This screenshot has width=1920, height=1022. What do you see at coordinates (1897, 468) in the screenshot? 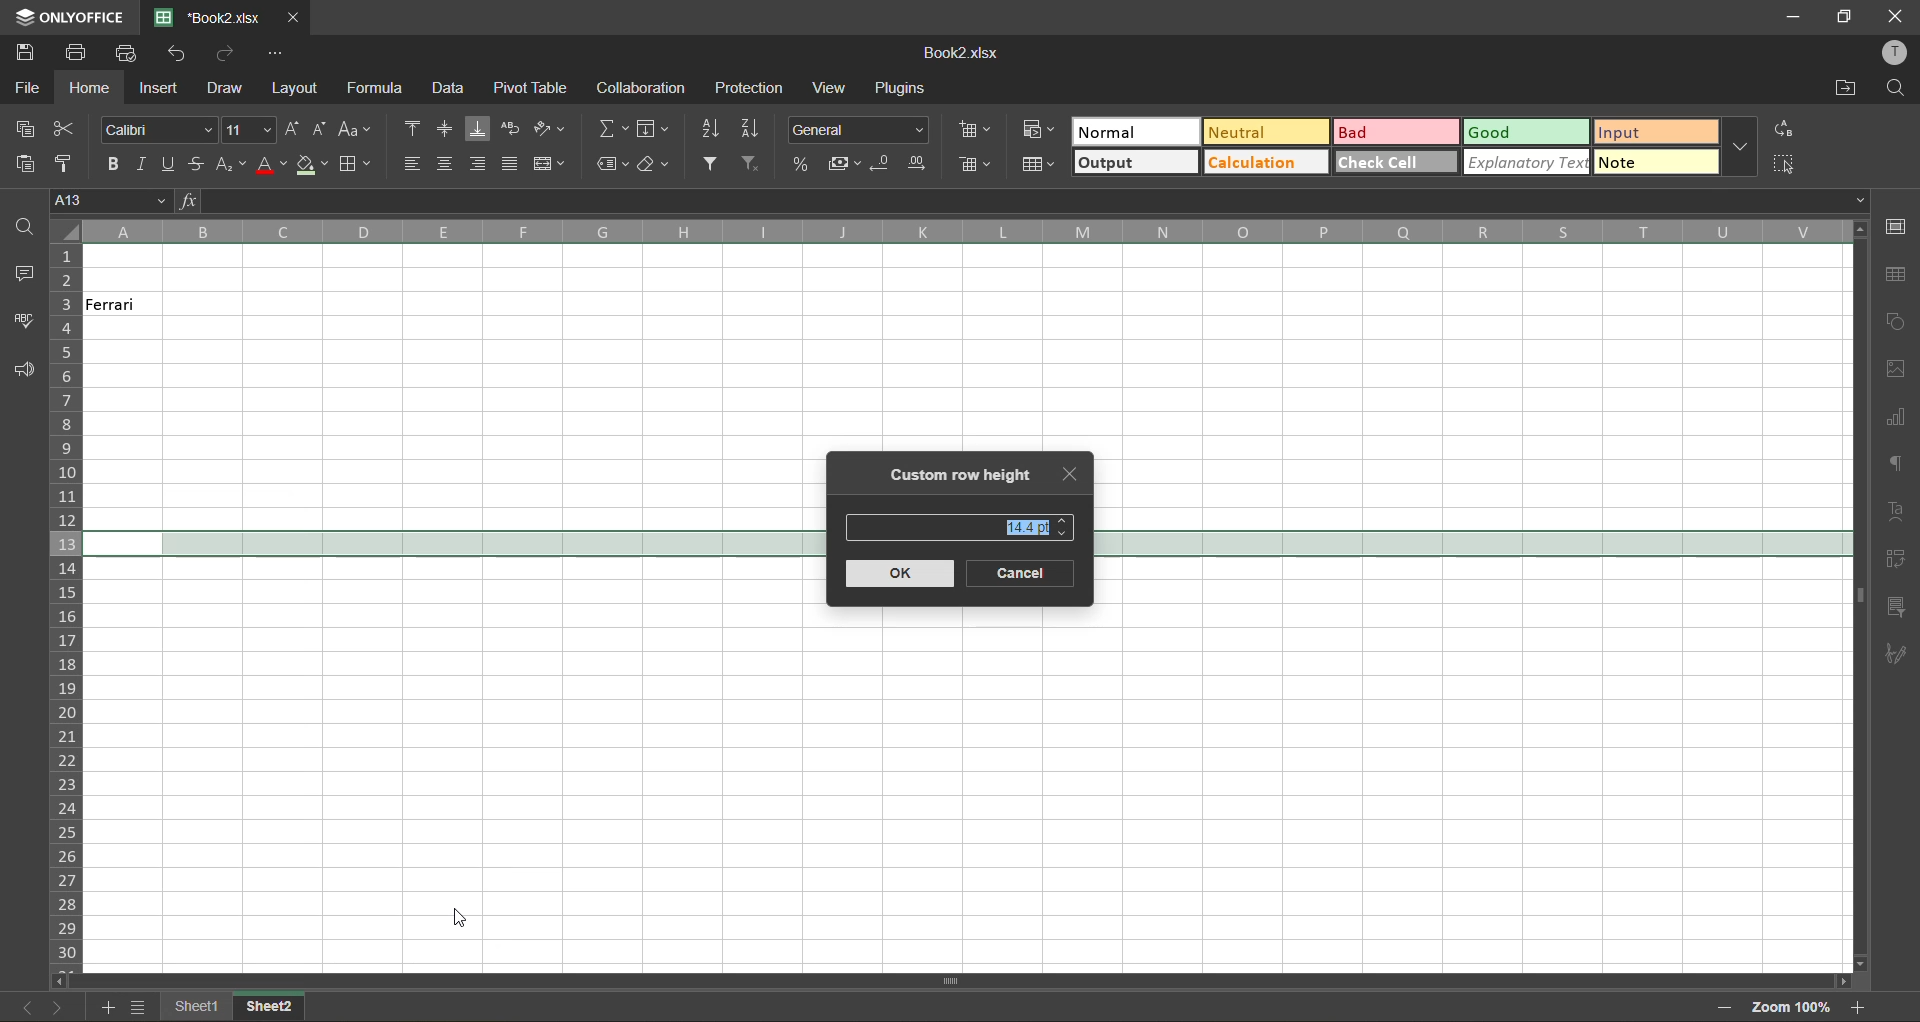
I see `paragraph` at bounding box center [1897, 468].